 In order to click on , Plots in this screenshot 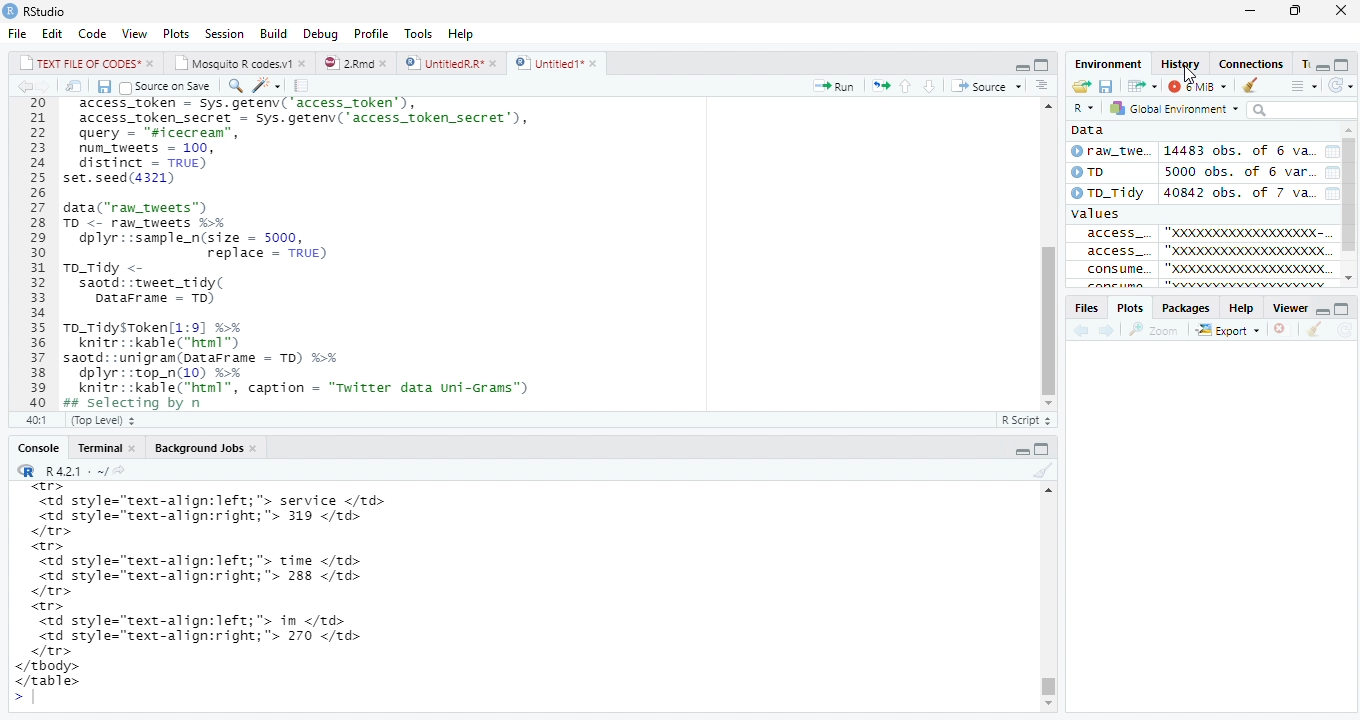, I will do `click(1130, 308)`.